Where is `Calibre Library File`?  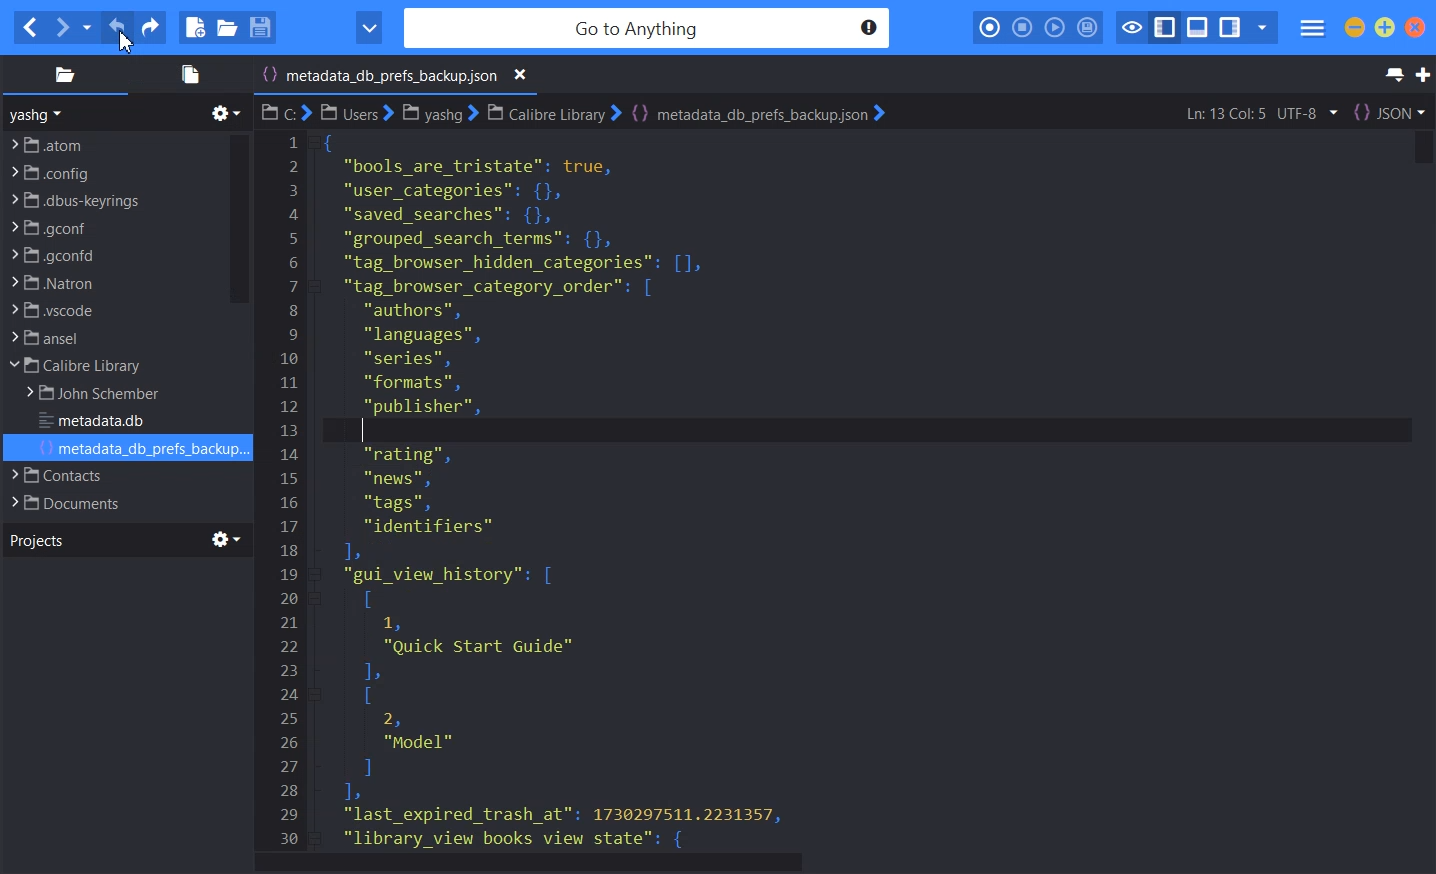
Calibre Library File is located at coordinates (552, 112).